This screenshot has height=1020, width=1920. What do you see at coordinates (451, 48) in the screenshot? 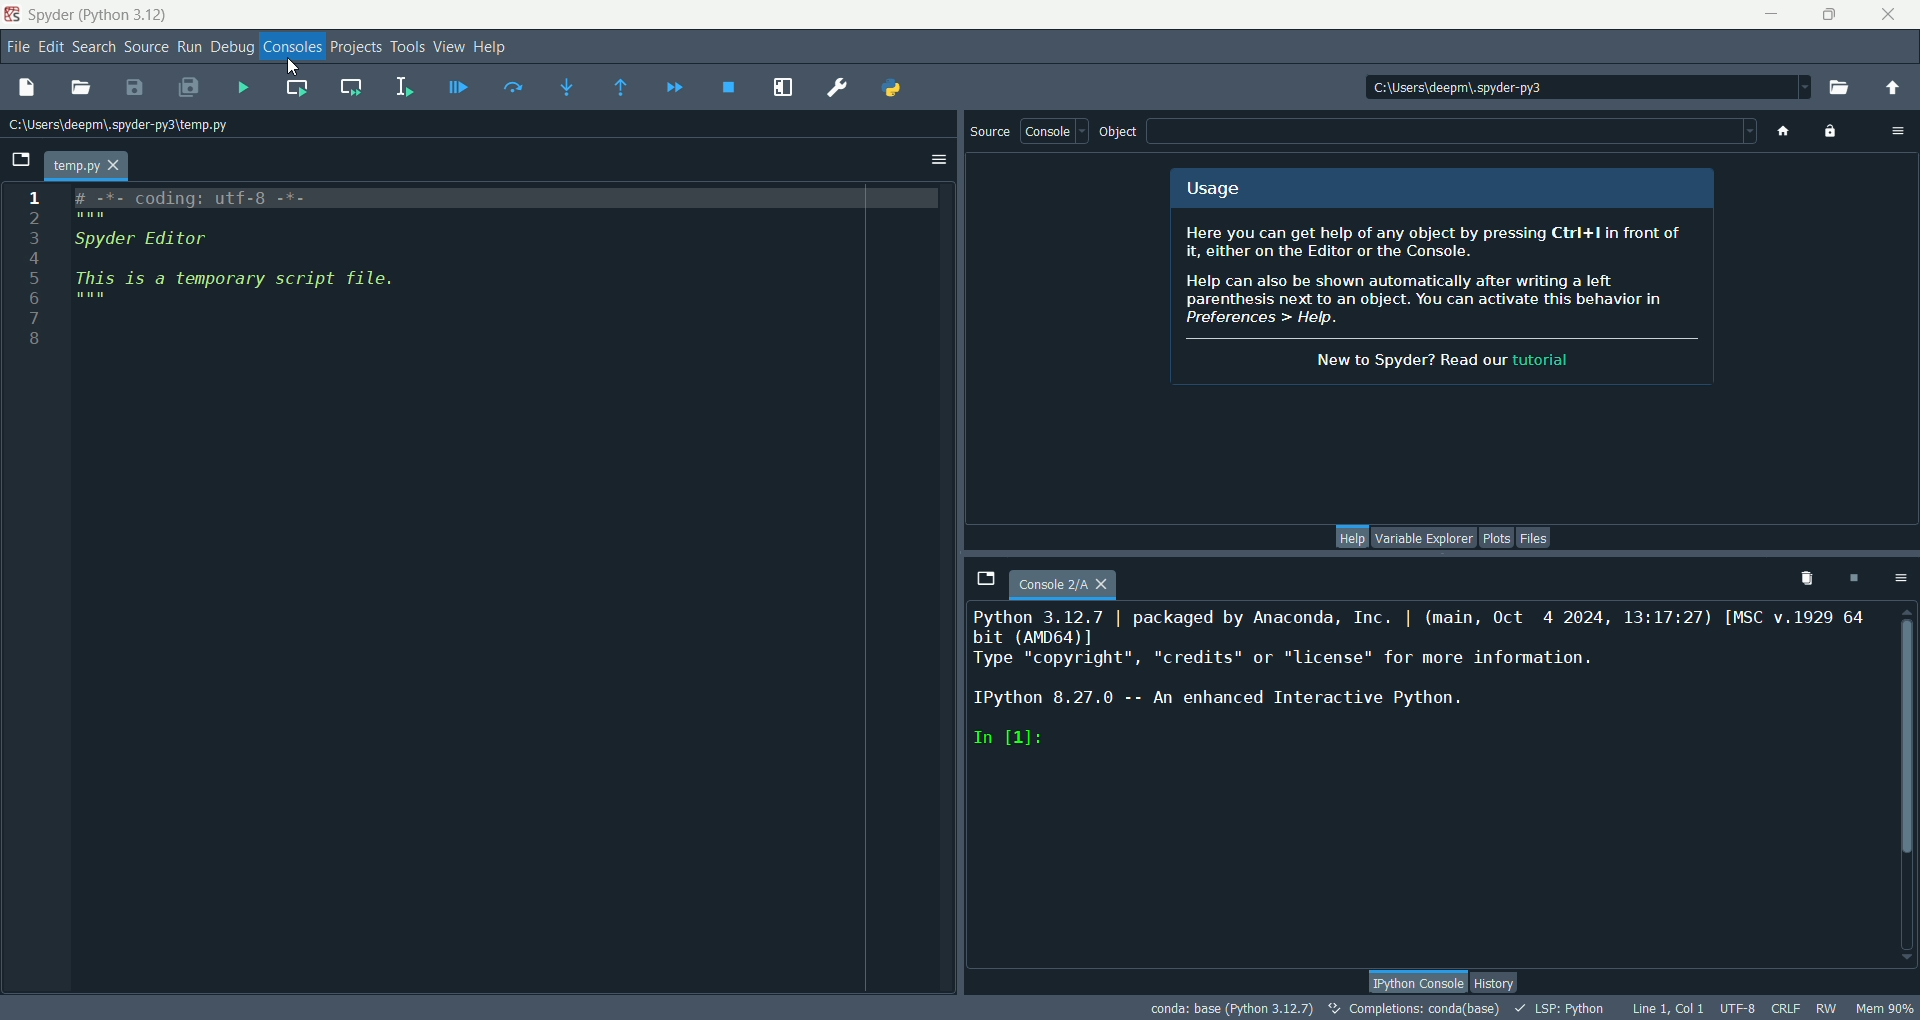
I see `view` at bounding box center [451, 48].